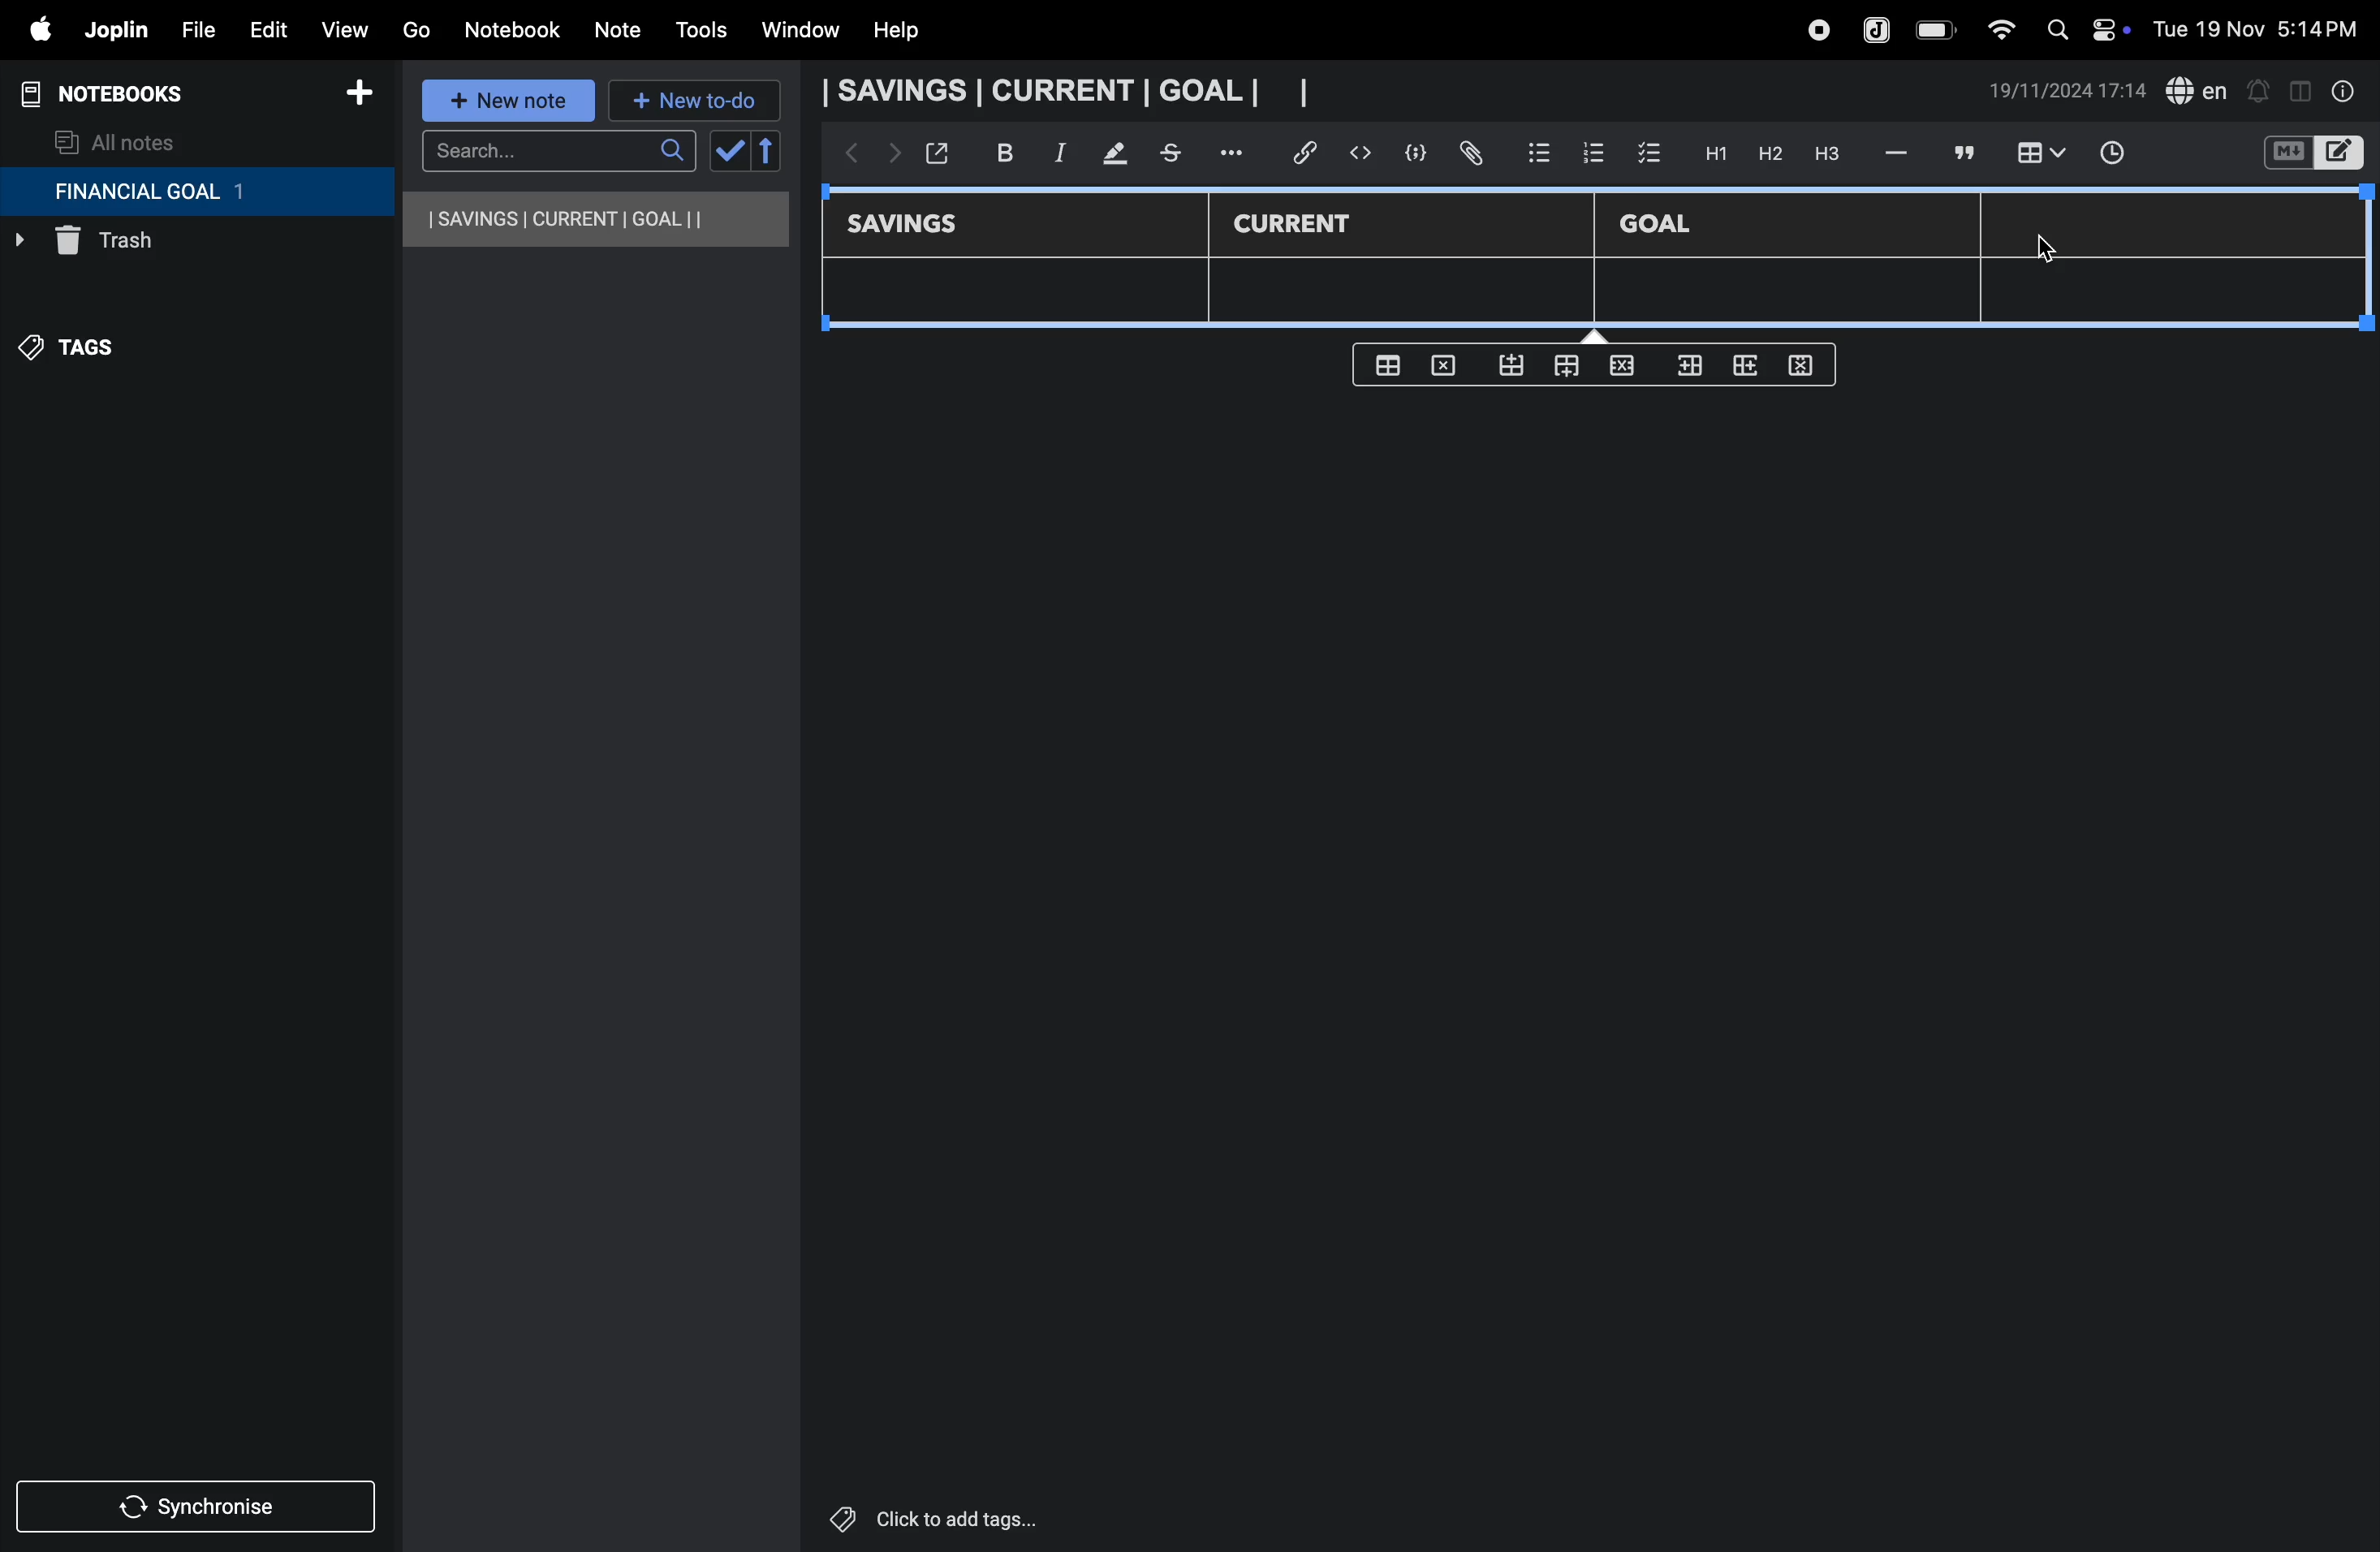 The height and width of the screenshot is (1552, 2380). Describe the element at coordinates (259, 25) in the screenshot. I see `edit` at that location.